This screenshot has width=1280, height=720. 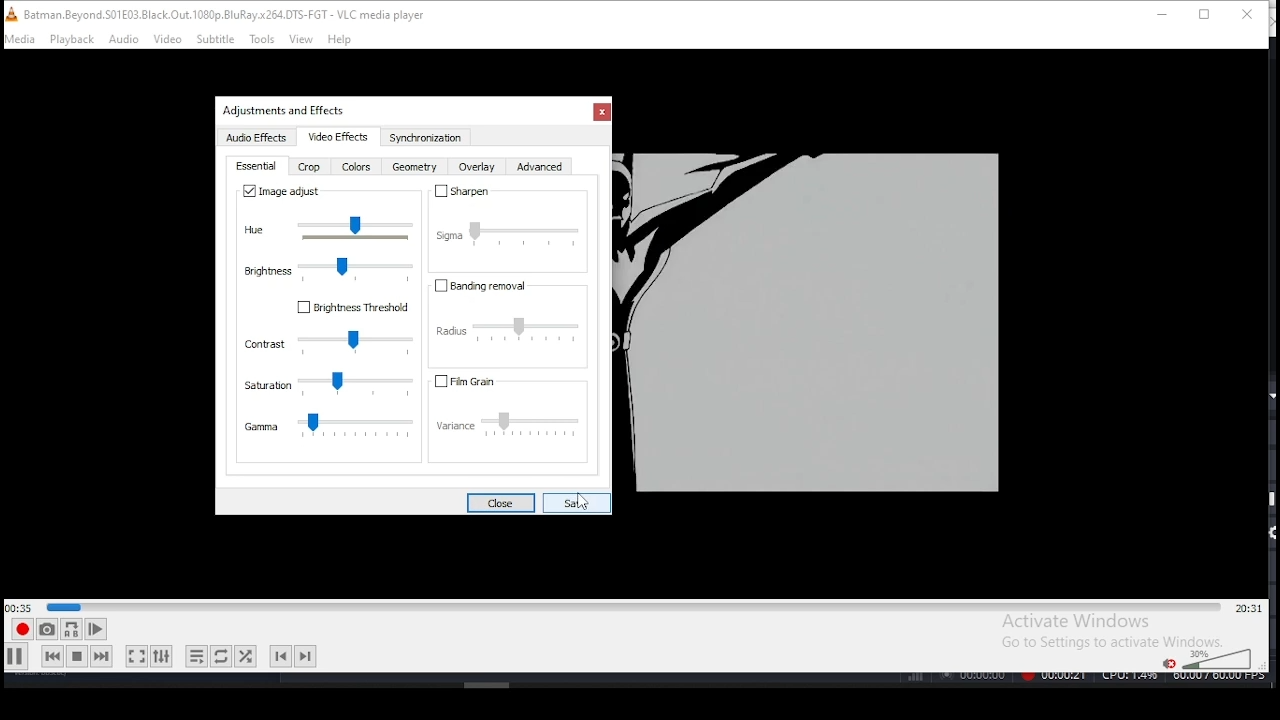 I want to click on color, so click(x=356, y=168).